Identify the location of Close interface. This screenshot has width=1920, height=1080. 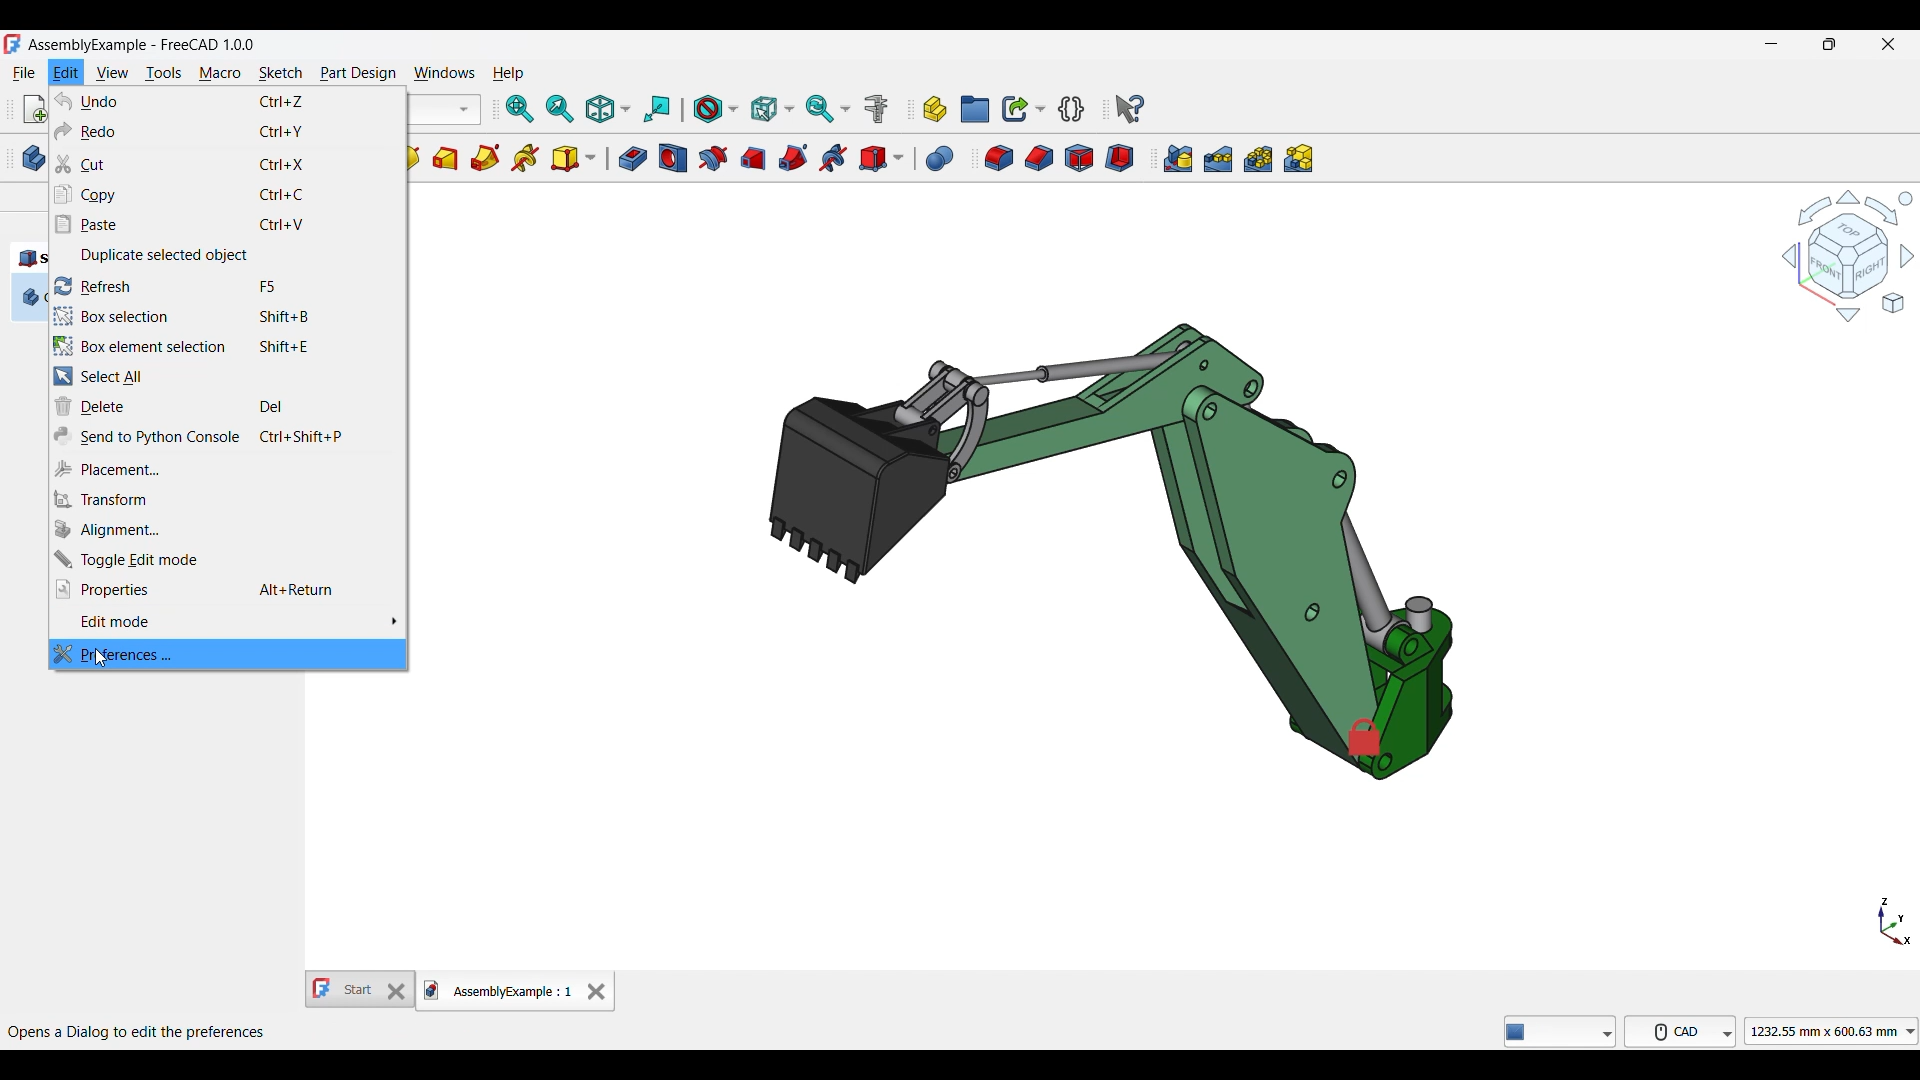
(1889, 45).